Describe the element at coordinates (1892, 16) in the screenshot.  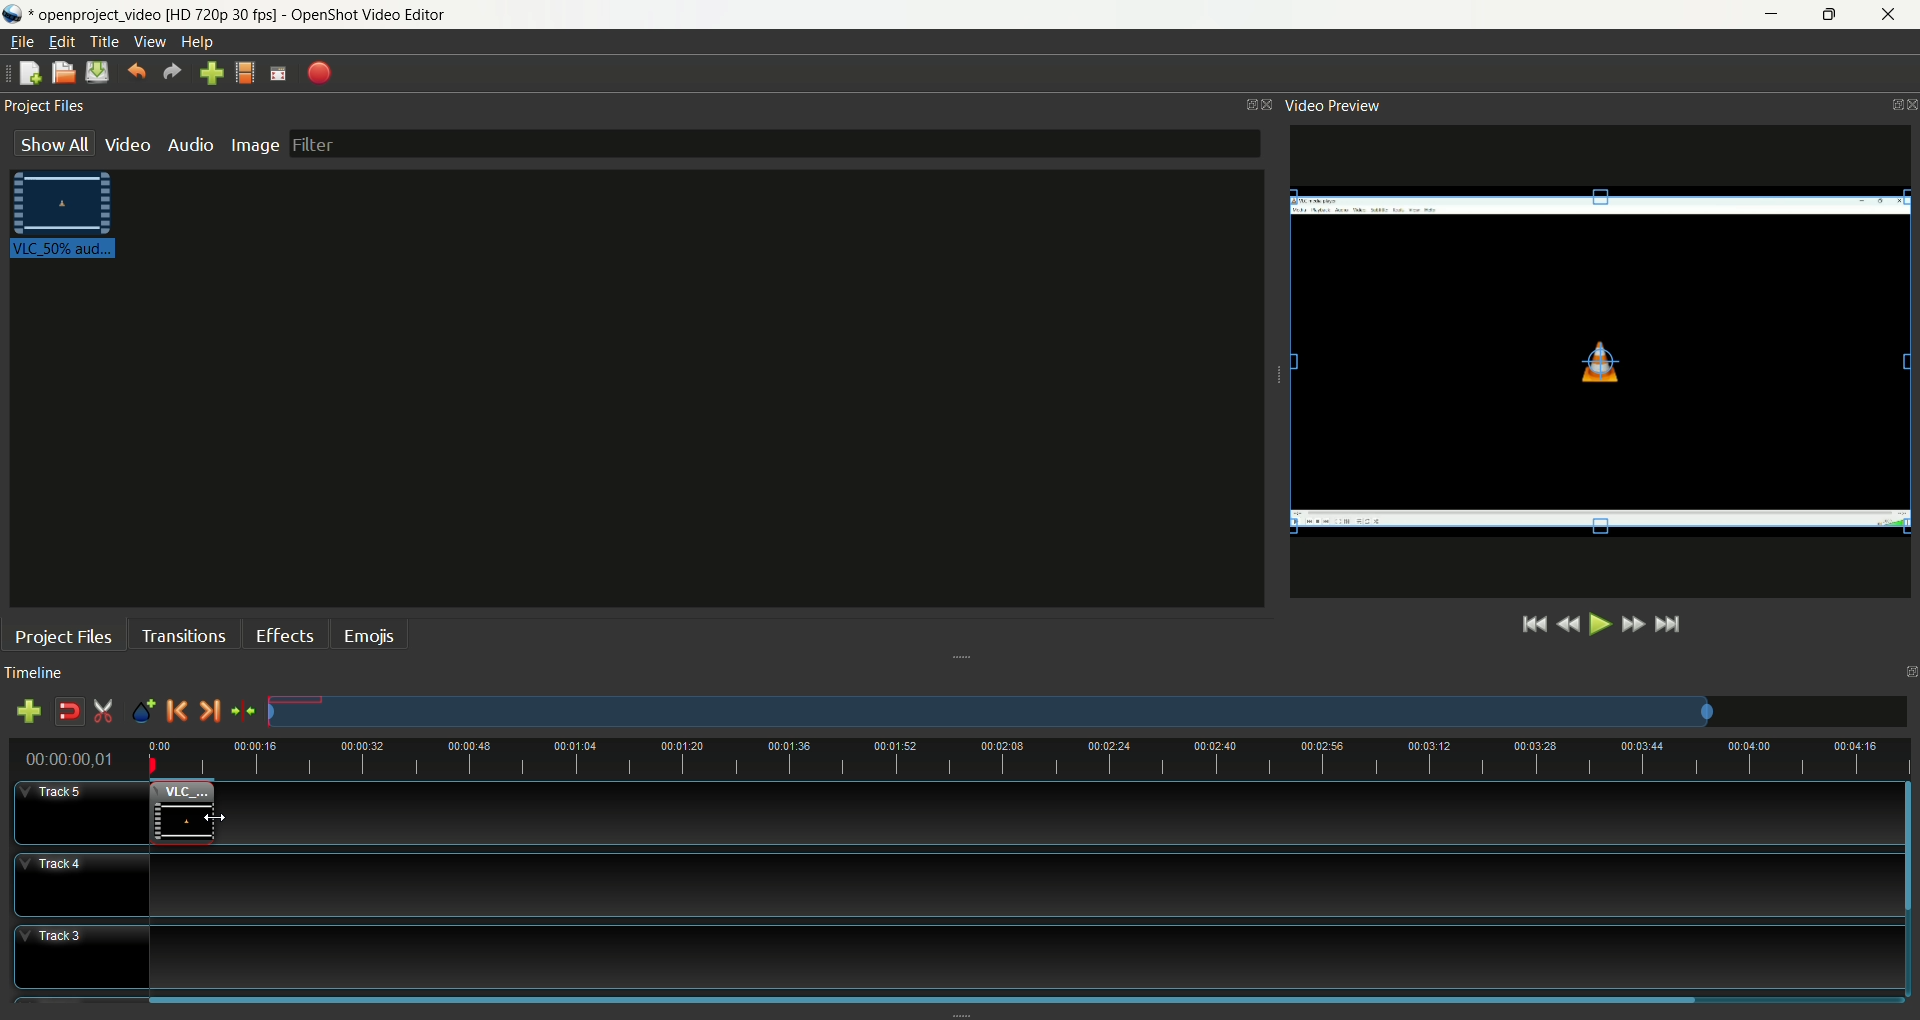
I see `close` at that location.